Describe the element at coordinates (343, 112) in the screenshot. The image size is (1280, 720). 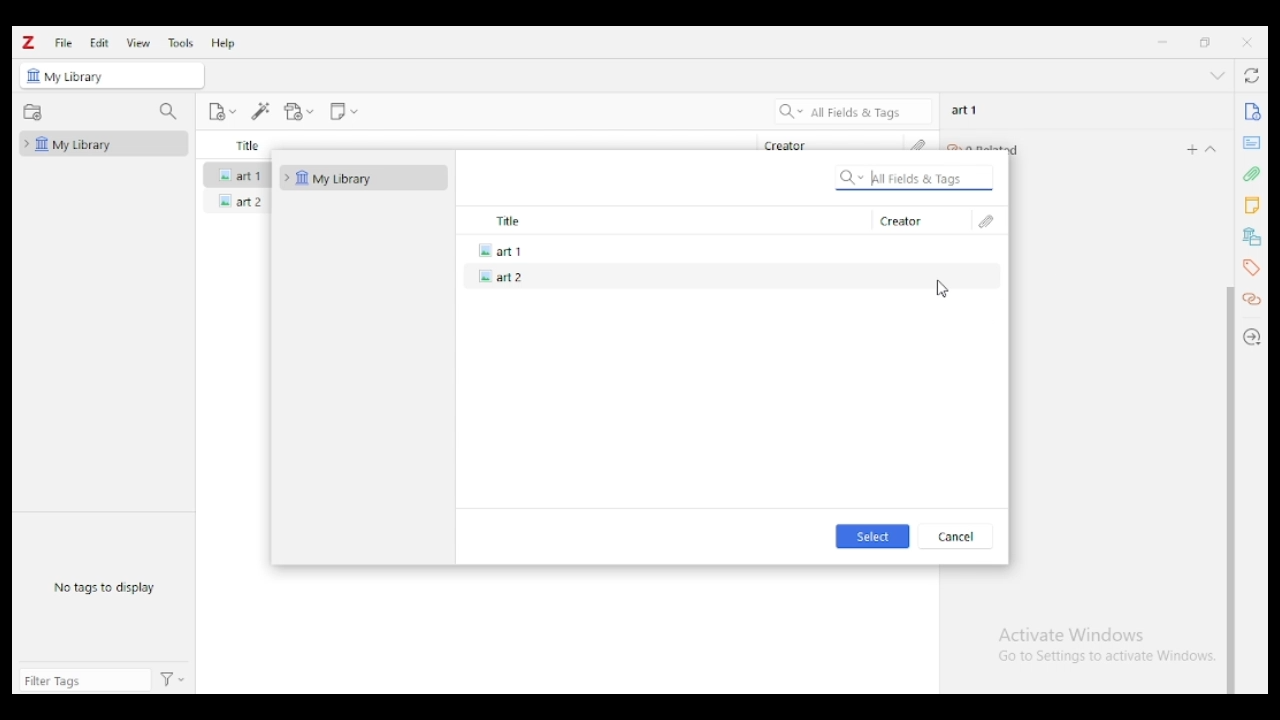
I see `new note` at that location.